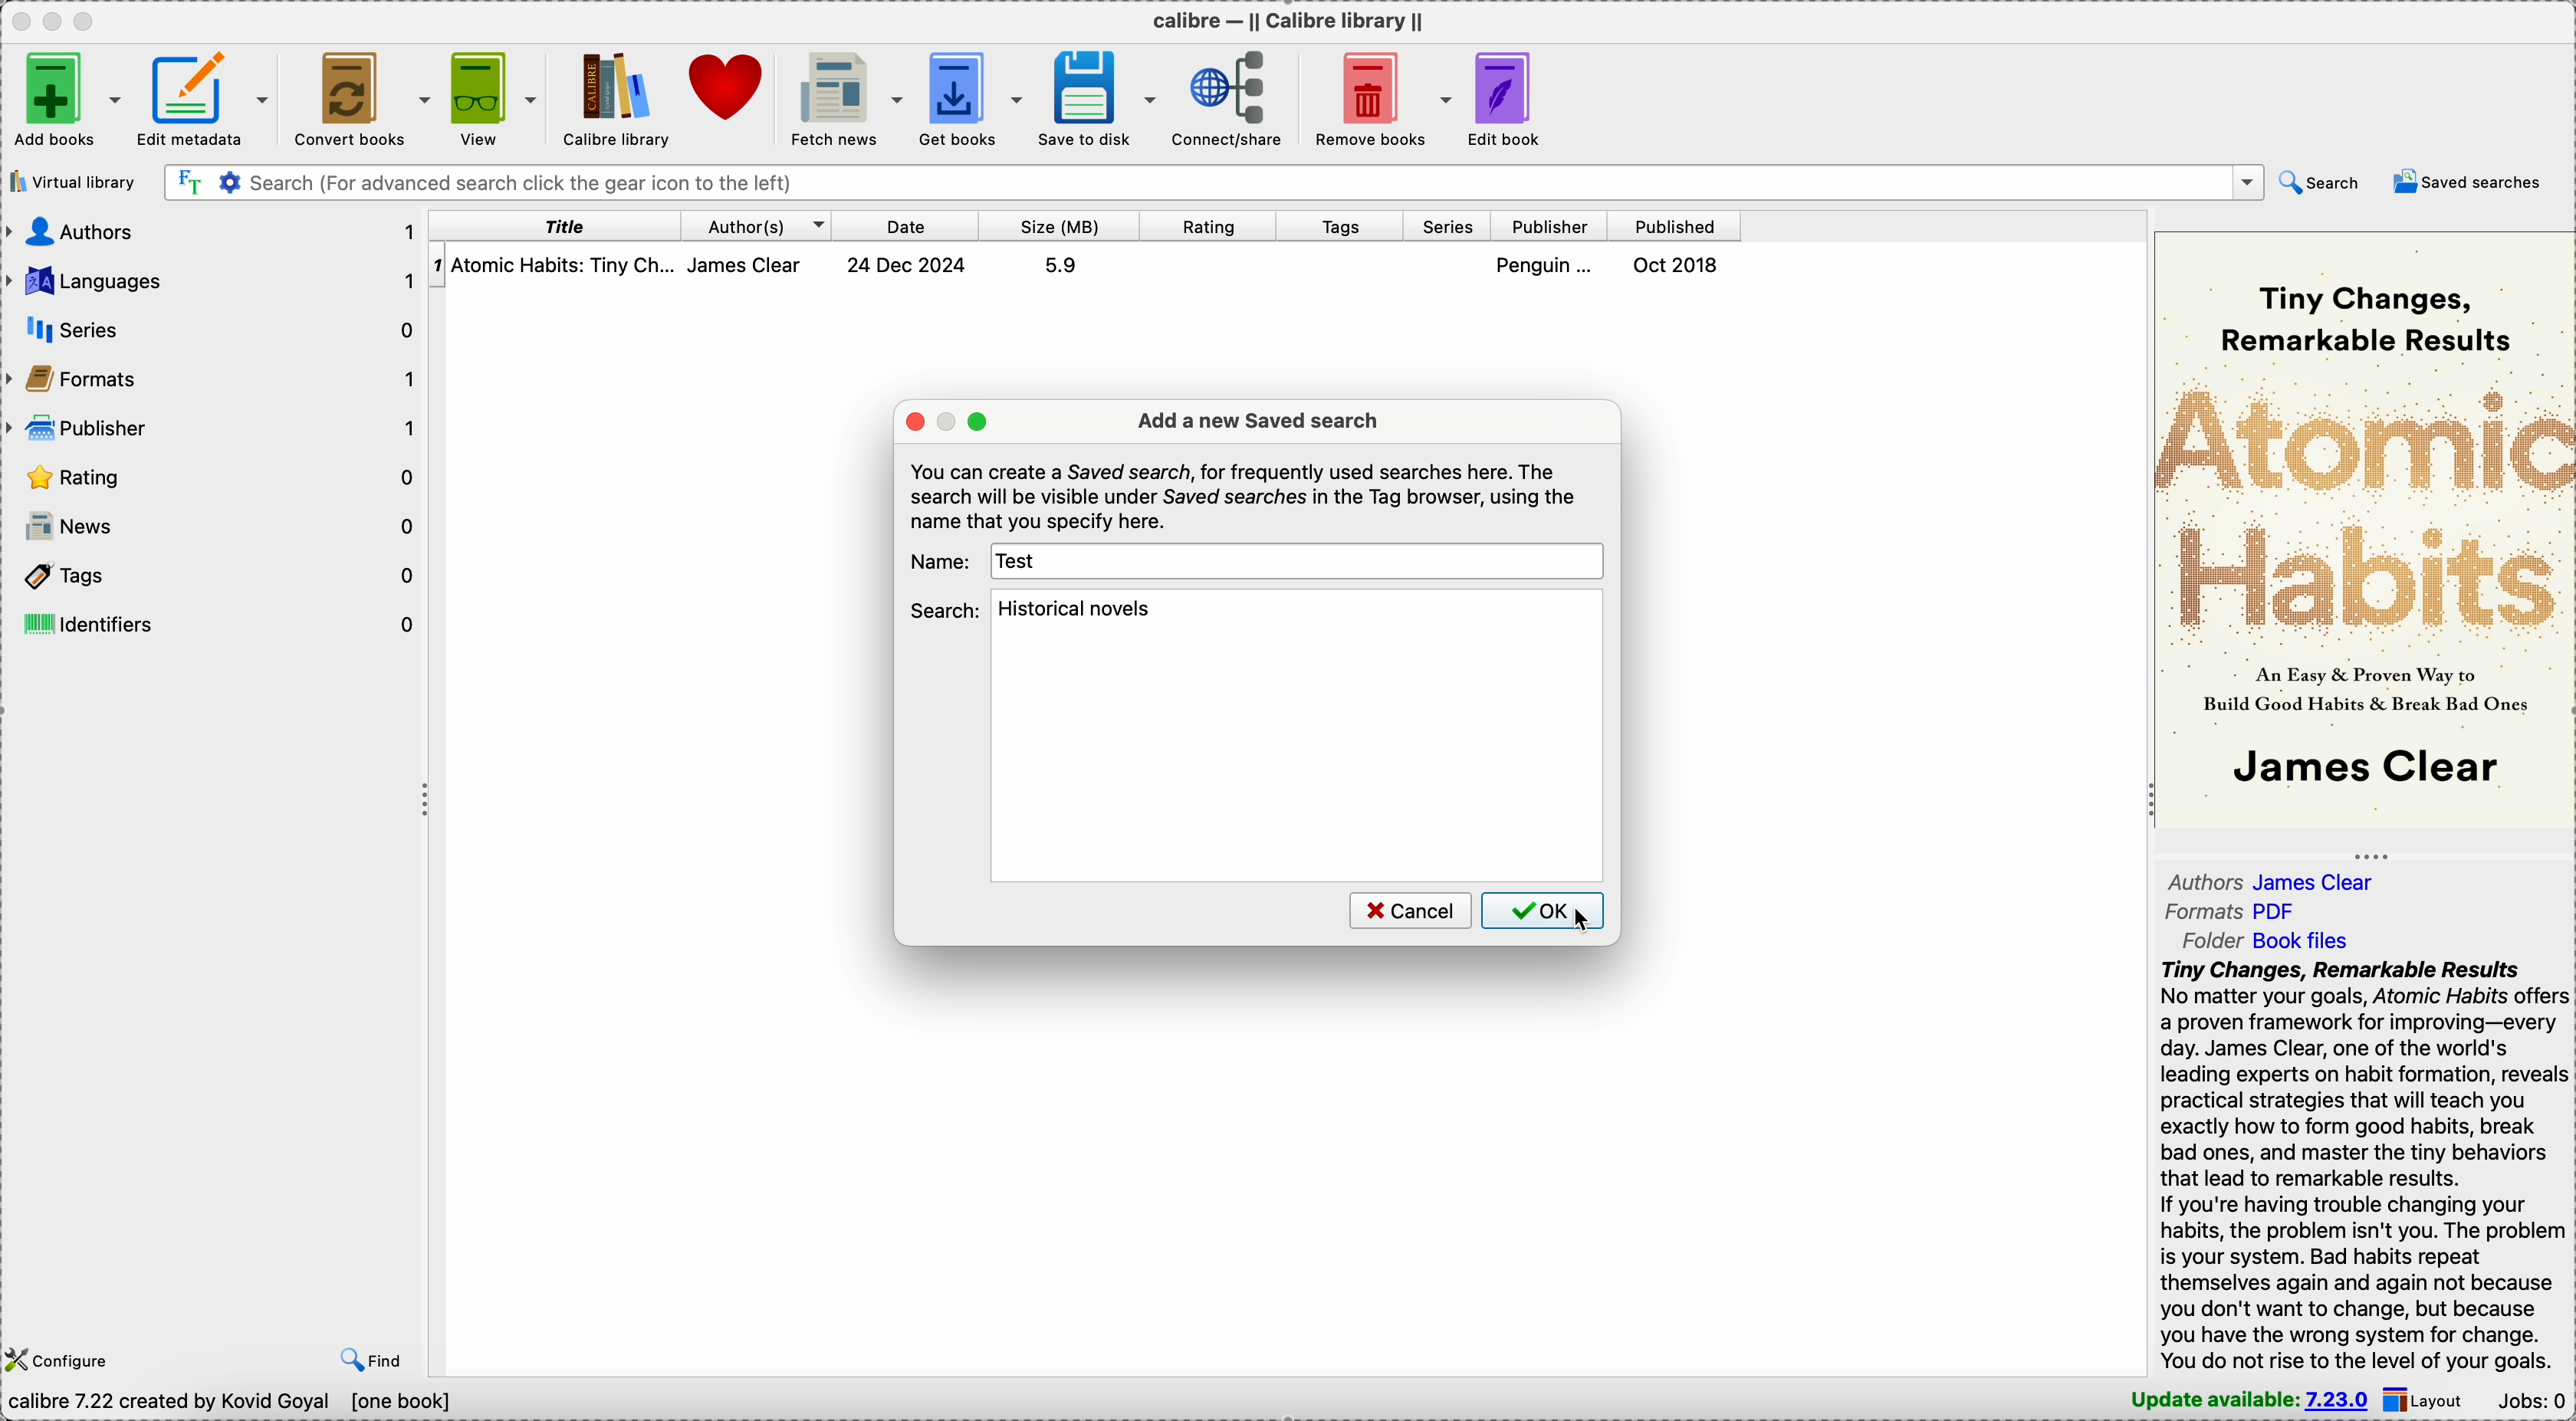 This screenshot has width=2576, height=1421. I want to click on formats PDF, so click(2232, 914).